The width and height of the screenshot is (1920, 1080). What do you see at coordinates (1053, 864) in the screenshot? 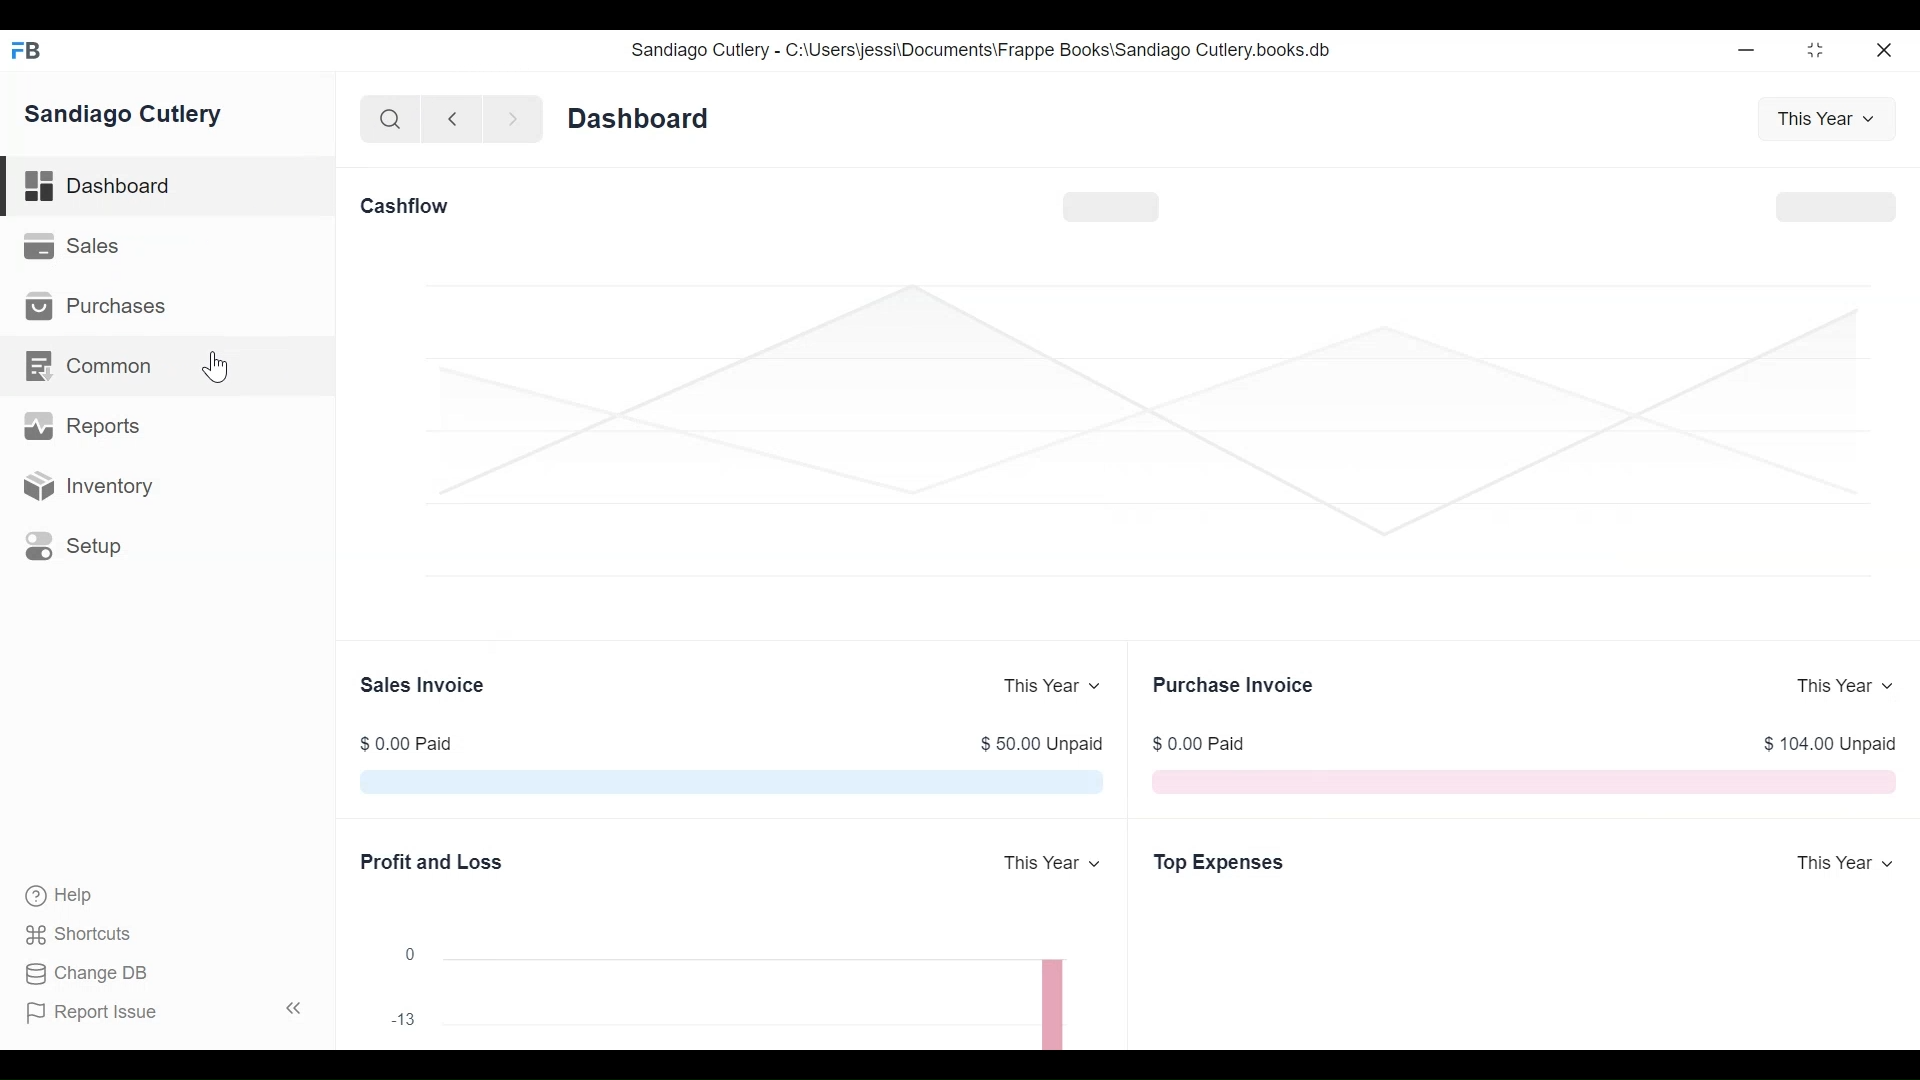
I see `This Year` at bounding box center [1053, 864].